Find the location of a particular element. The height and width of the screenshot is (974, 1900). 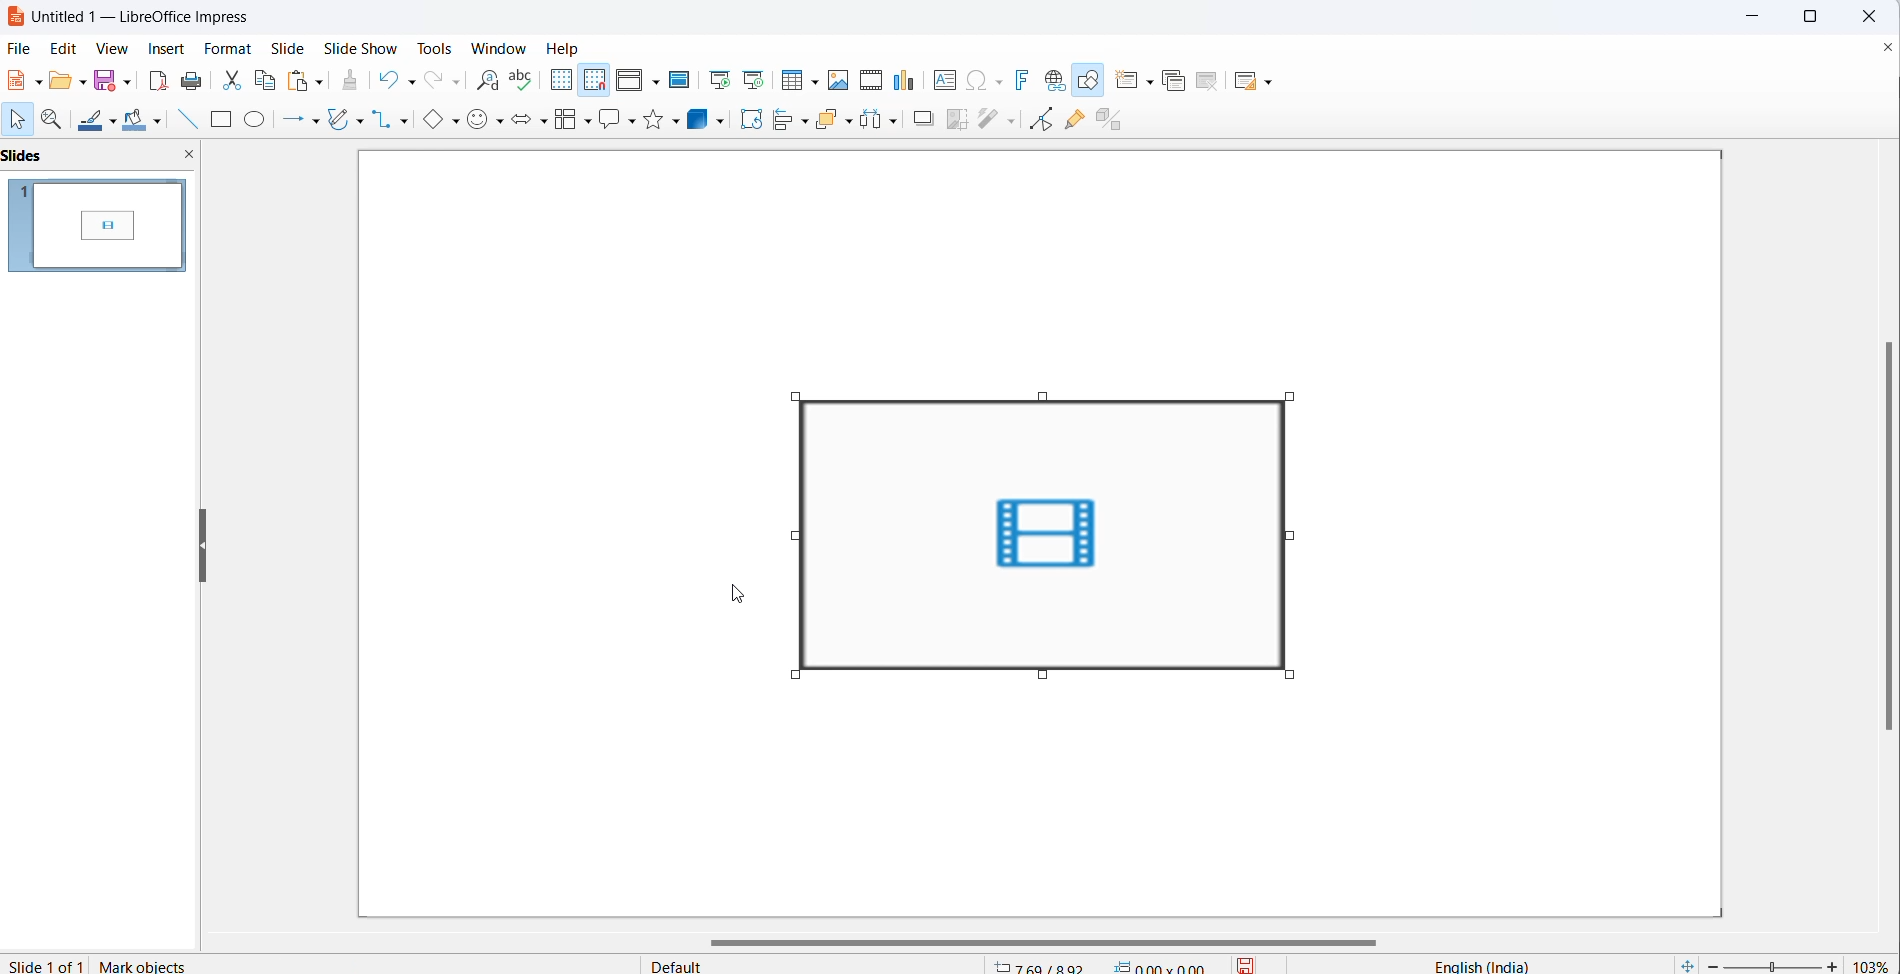

toggle extrusion is located at coordinates (1112, 123).